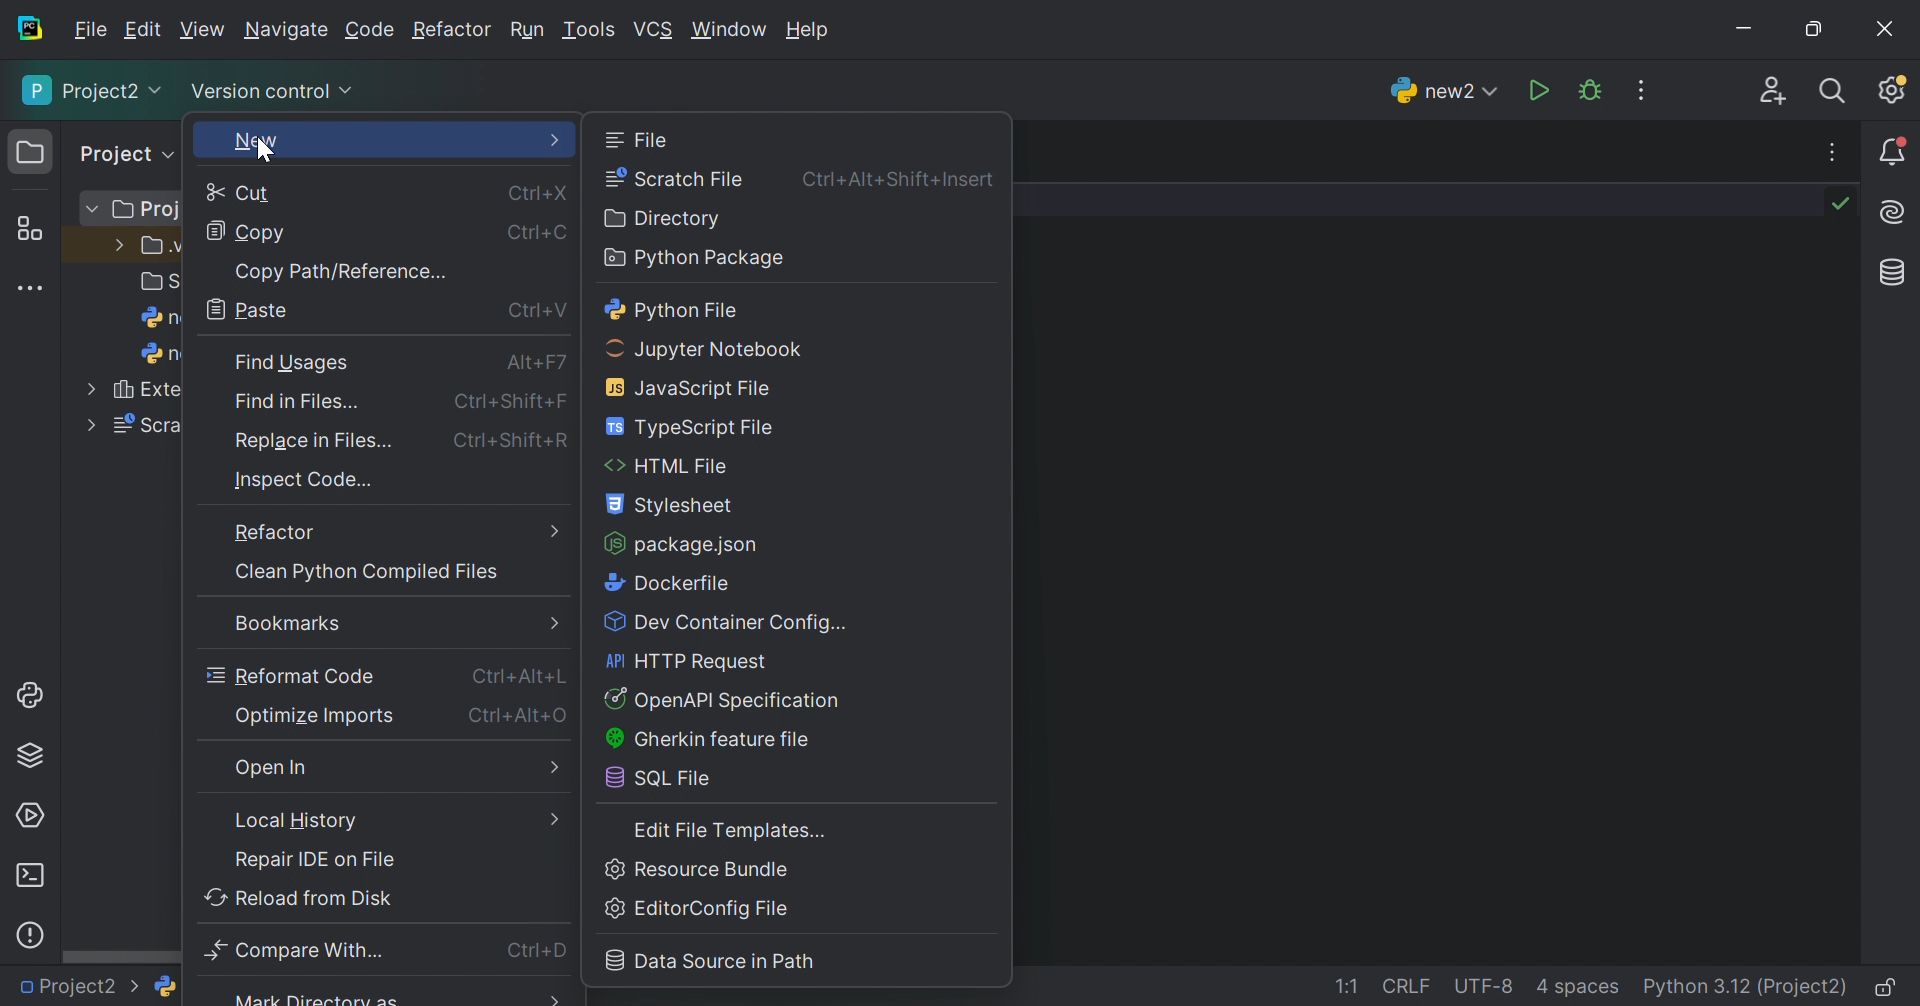 This screenshot has height=1006, width=1920. I want to click on Minimize, so click(1749, 29).